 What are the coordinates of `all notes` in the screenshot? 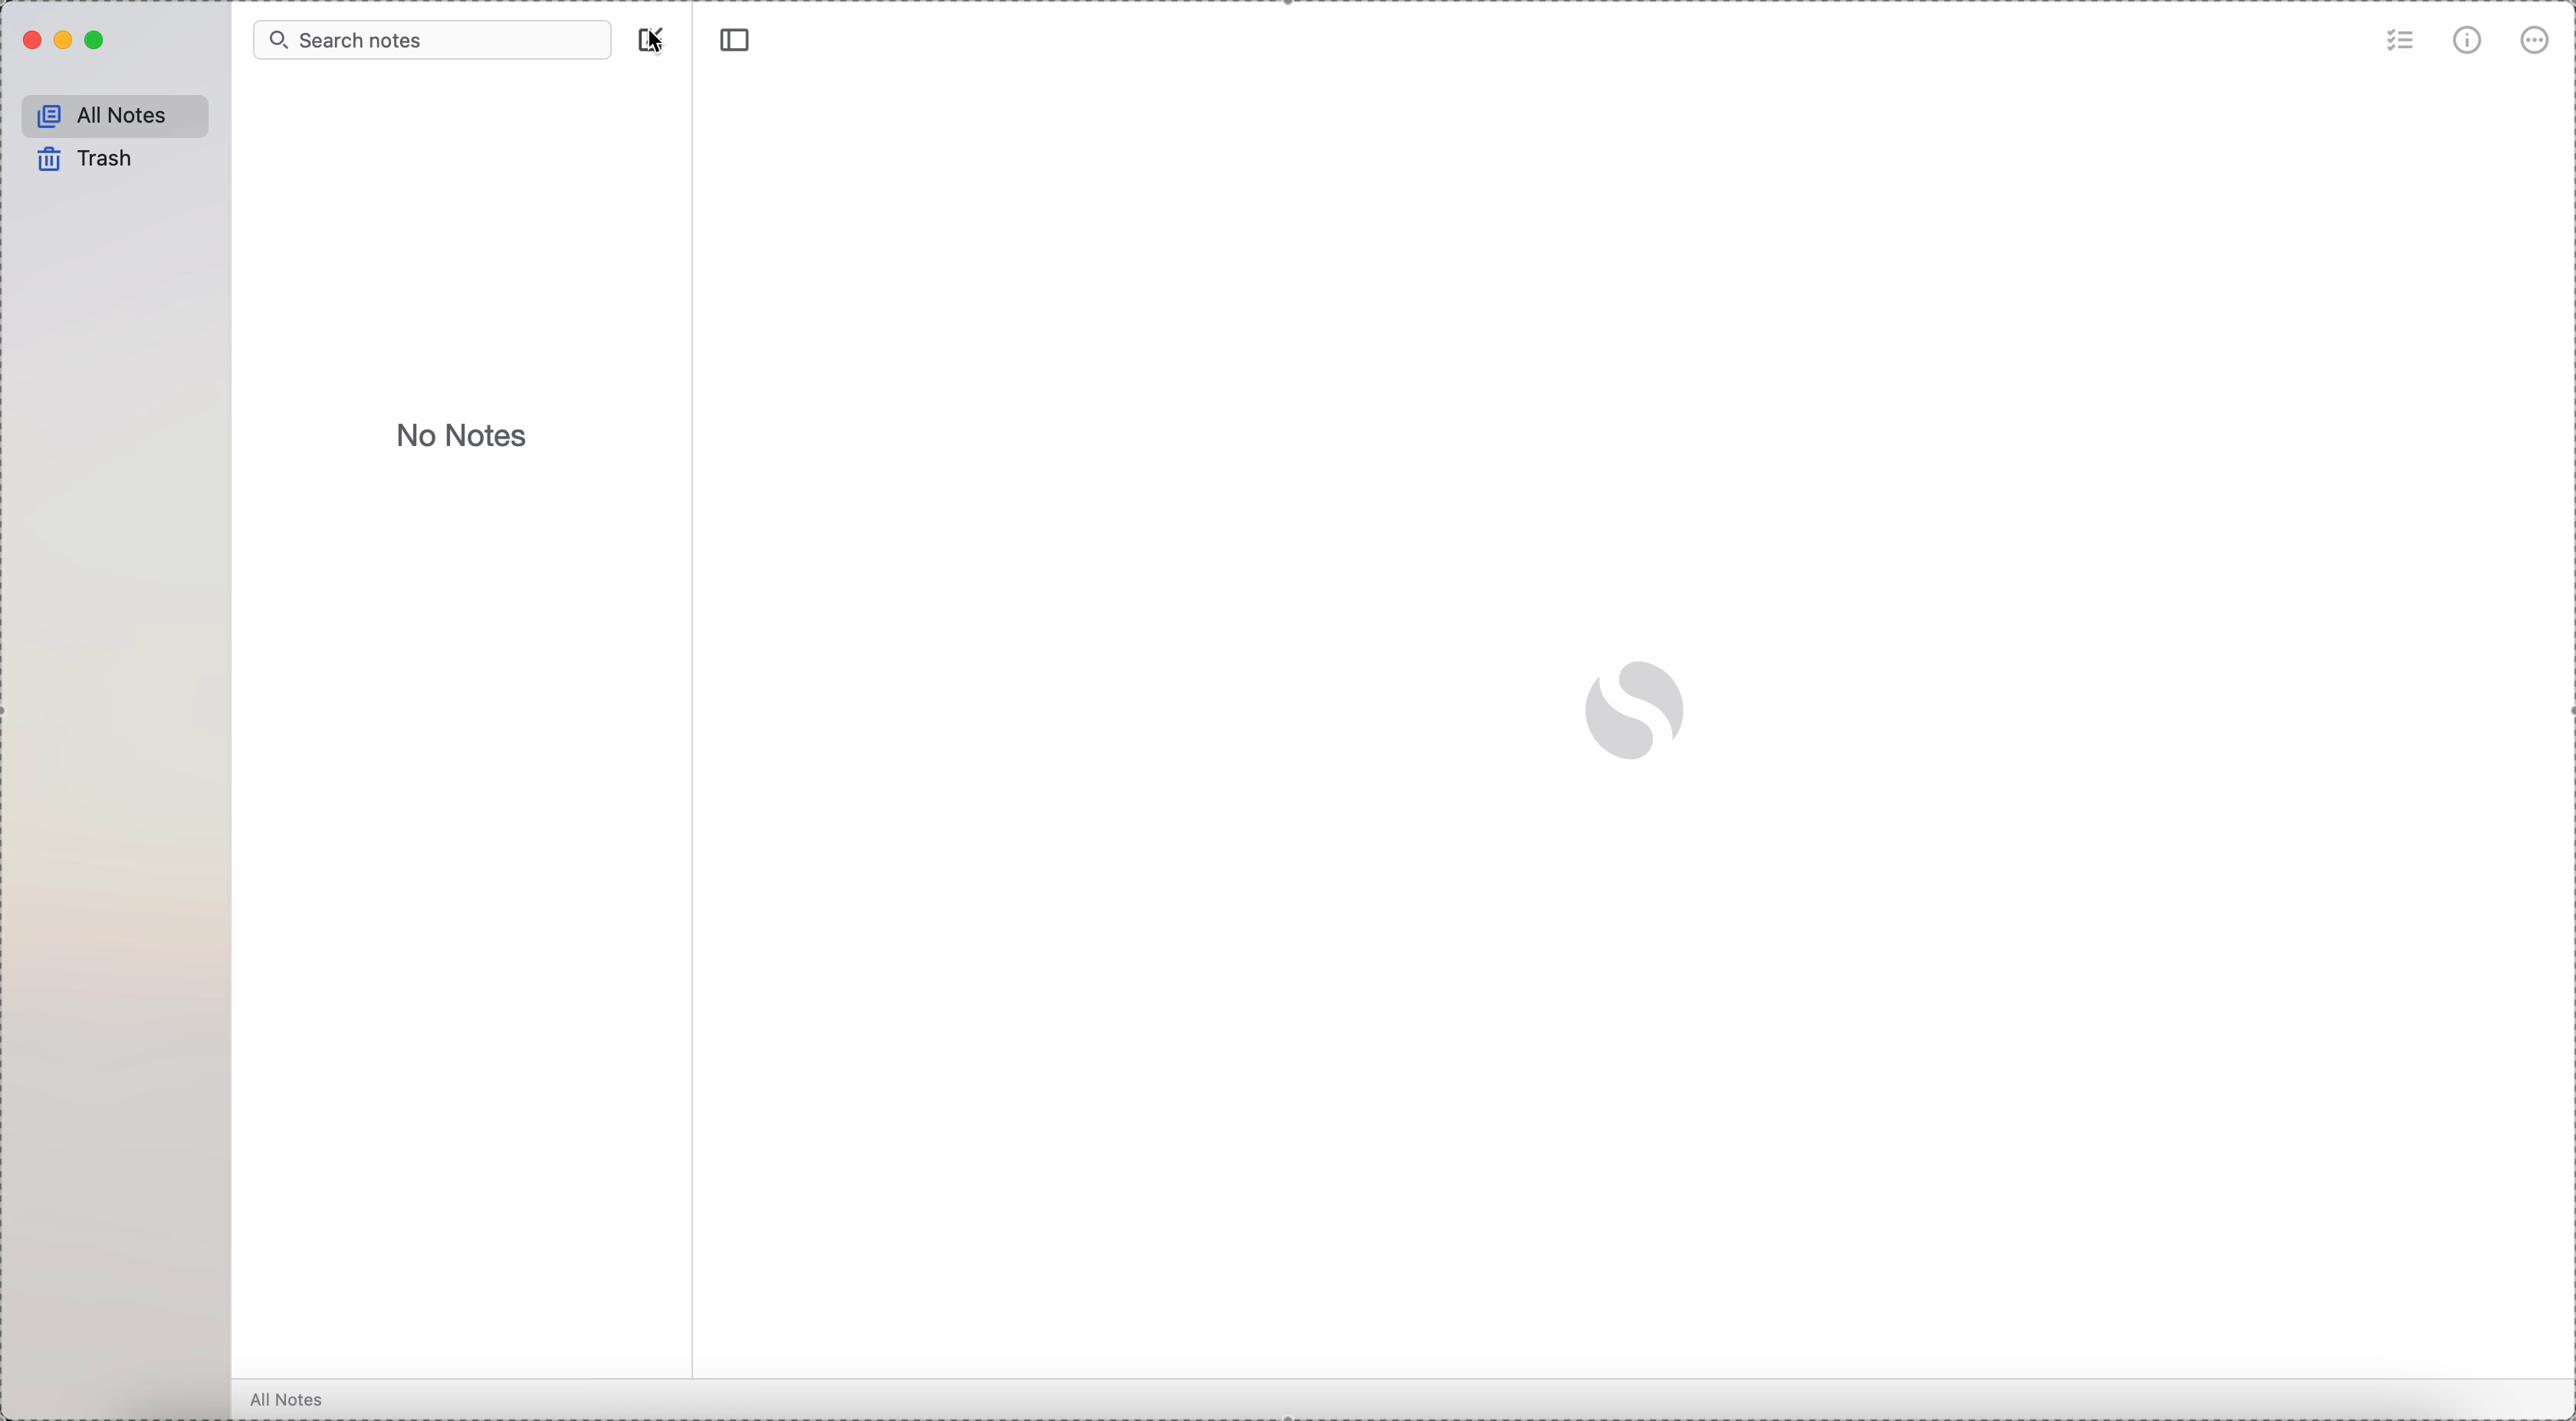 It's located at (288, 1401).